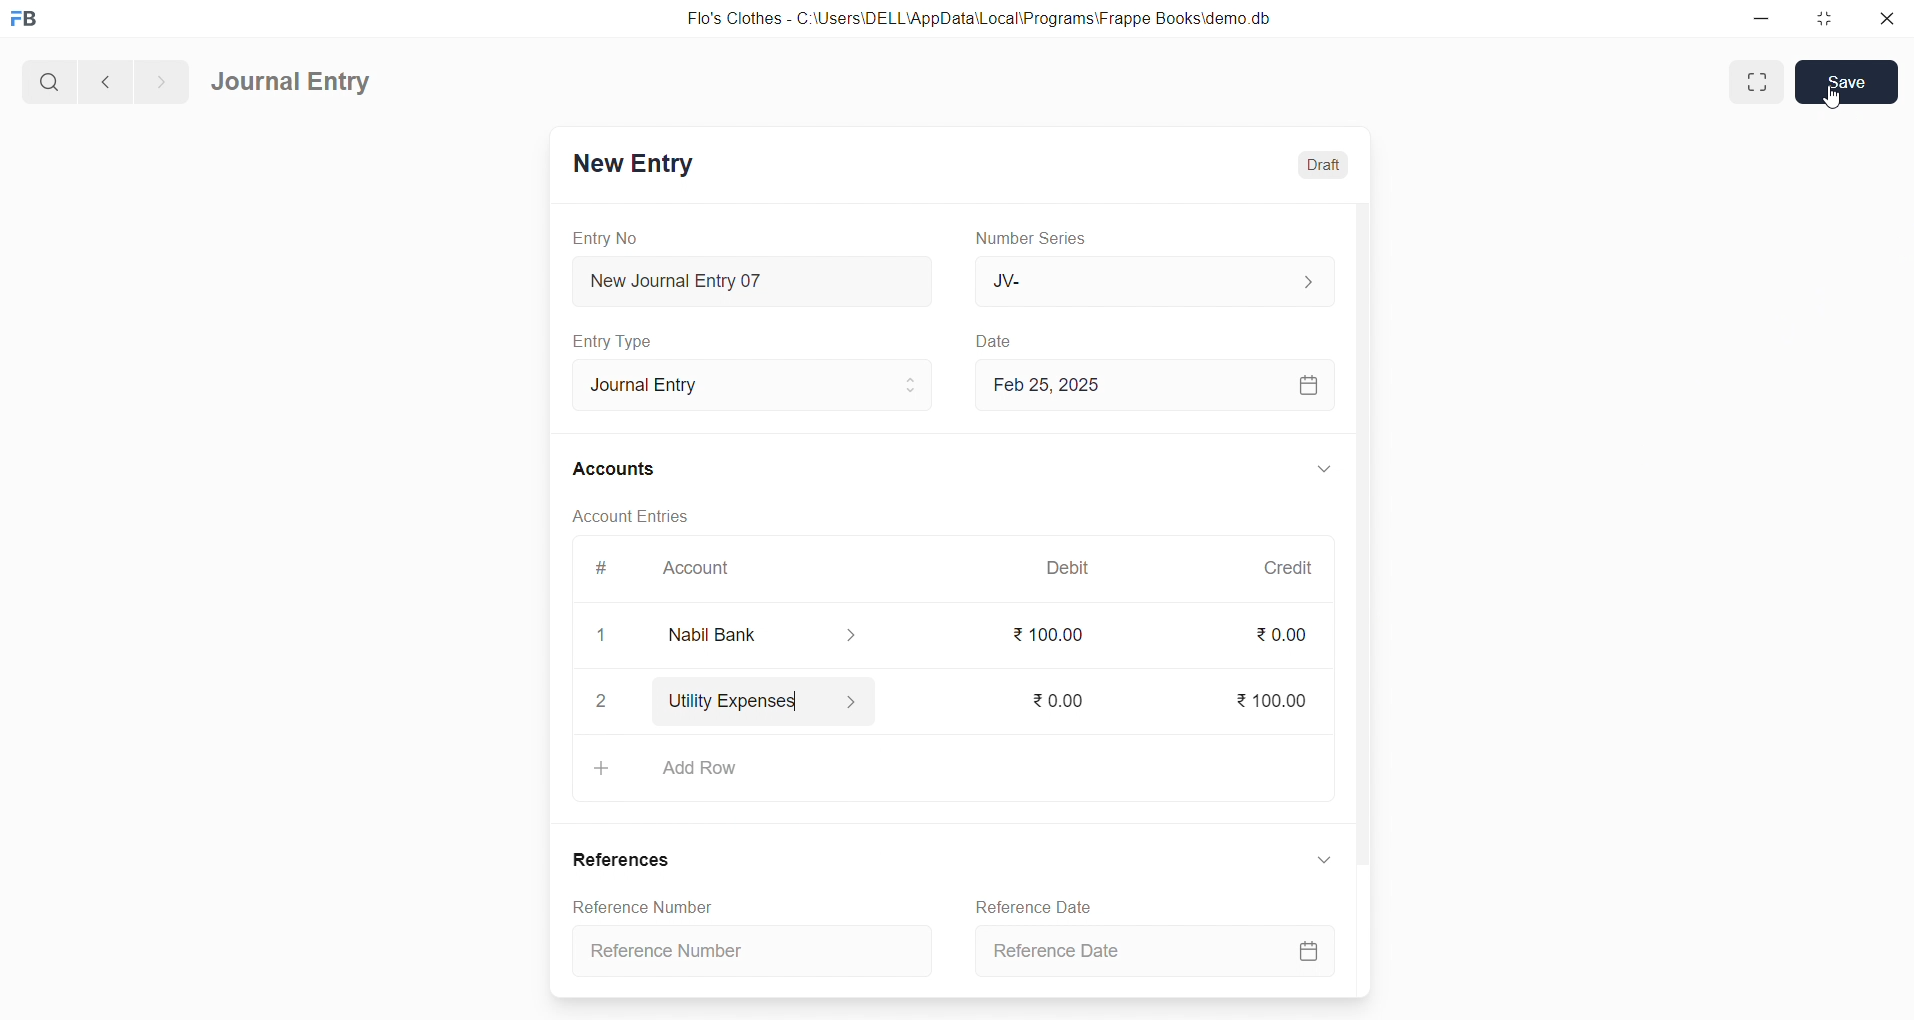 This screenshot has height=1020, width=1914. What do you see at coordinates (599, 568) in the screenshot?
I see `#` at bounding box center [599, 568].